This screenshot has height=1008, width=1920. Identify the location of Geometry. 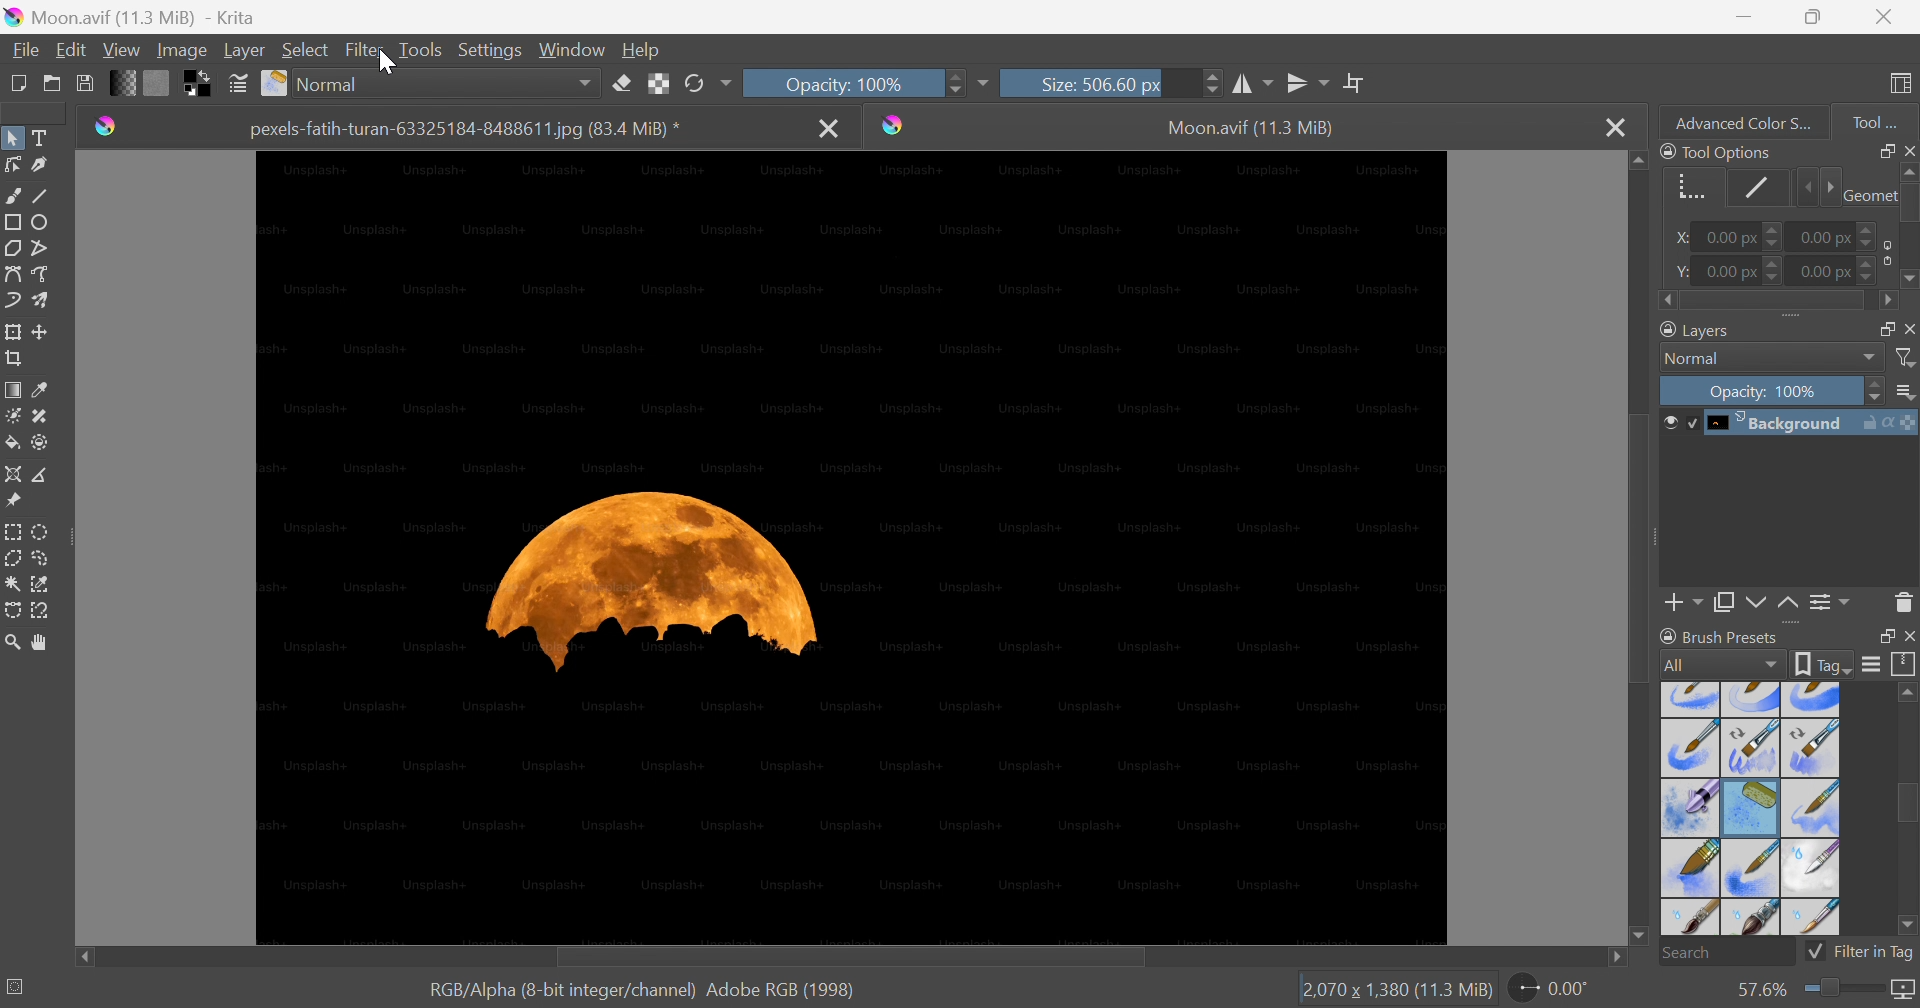
(1690, 191).